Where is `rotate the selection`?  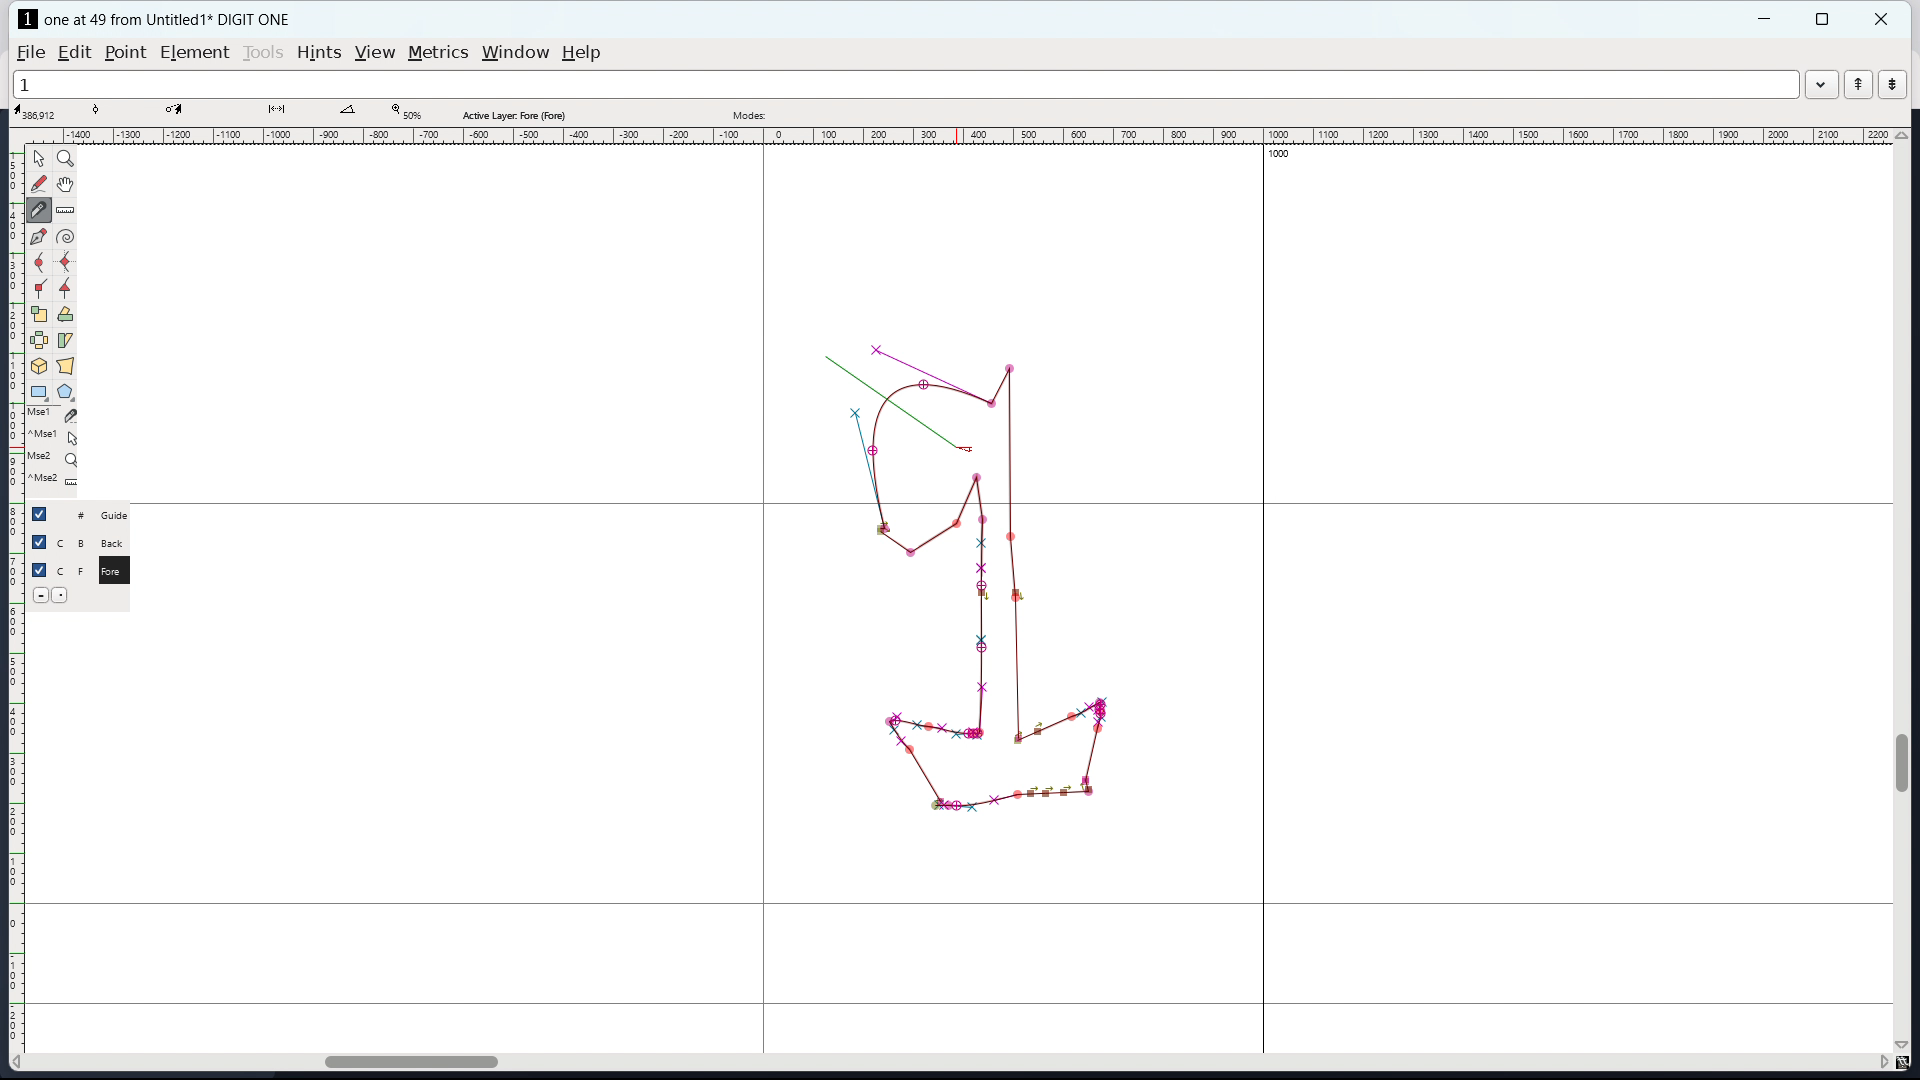
rotate the selection is located at coordinates (64, 315).